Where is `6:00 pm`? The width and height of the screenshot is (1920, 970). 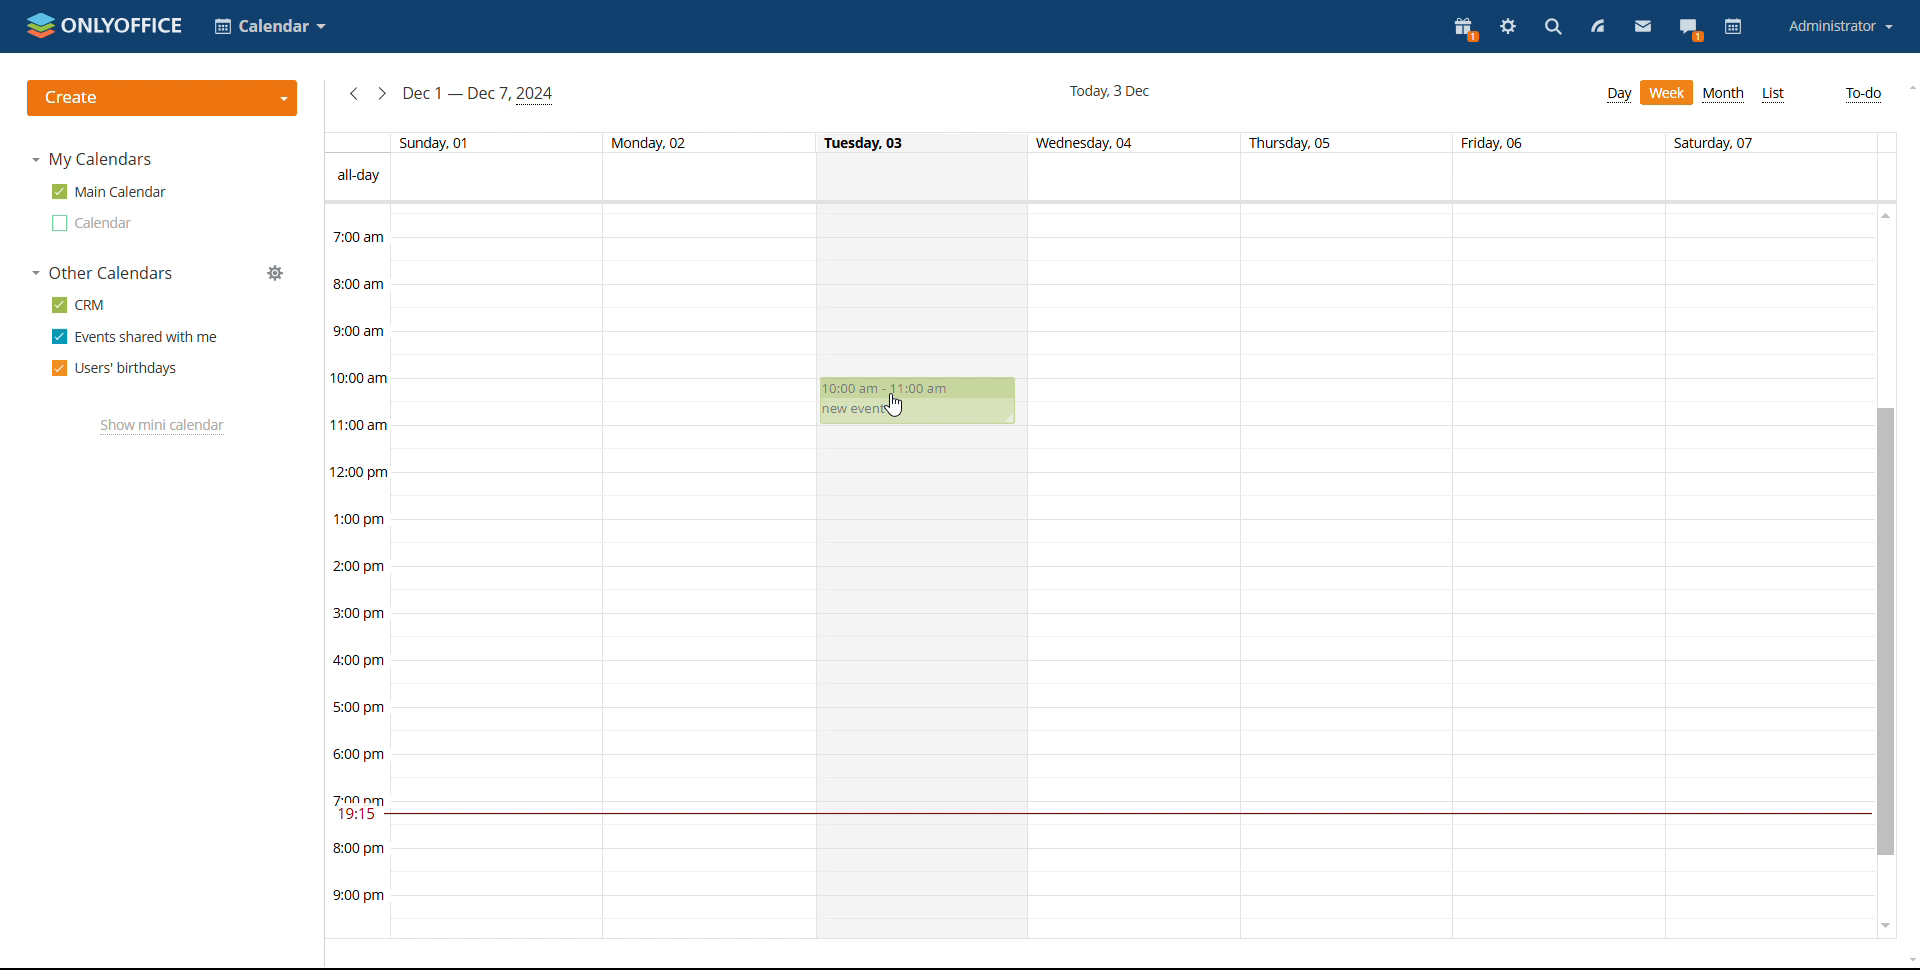
6:00 pm is located at coordinates (362, 754).